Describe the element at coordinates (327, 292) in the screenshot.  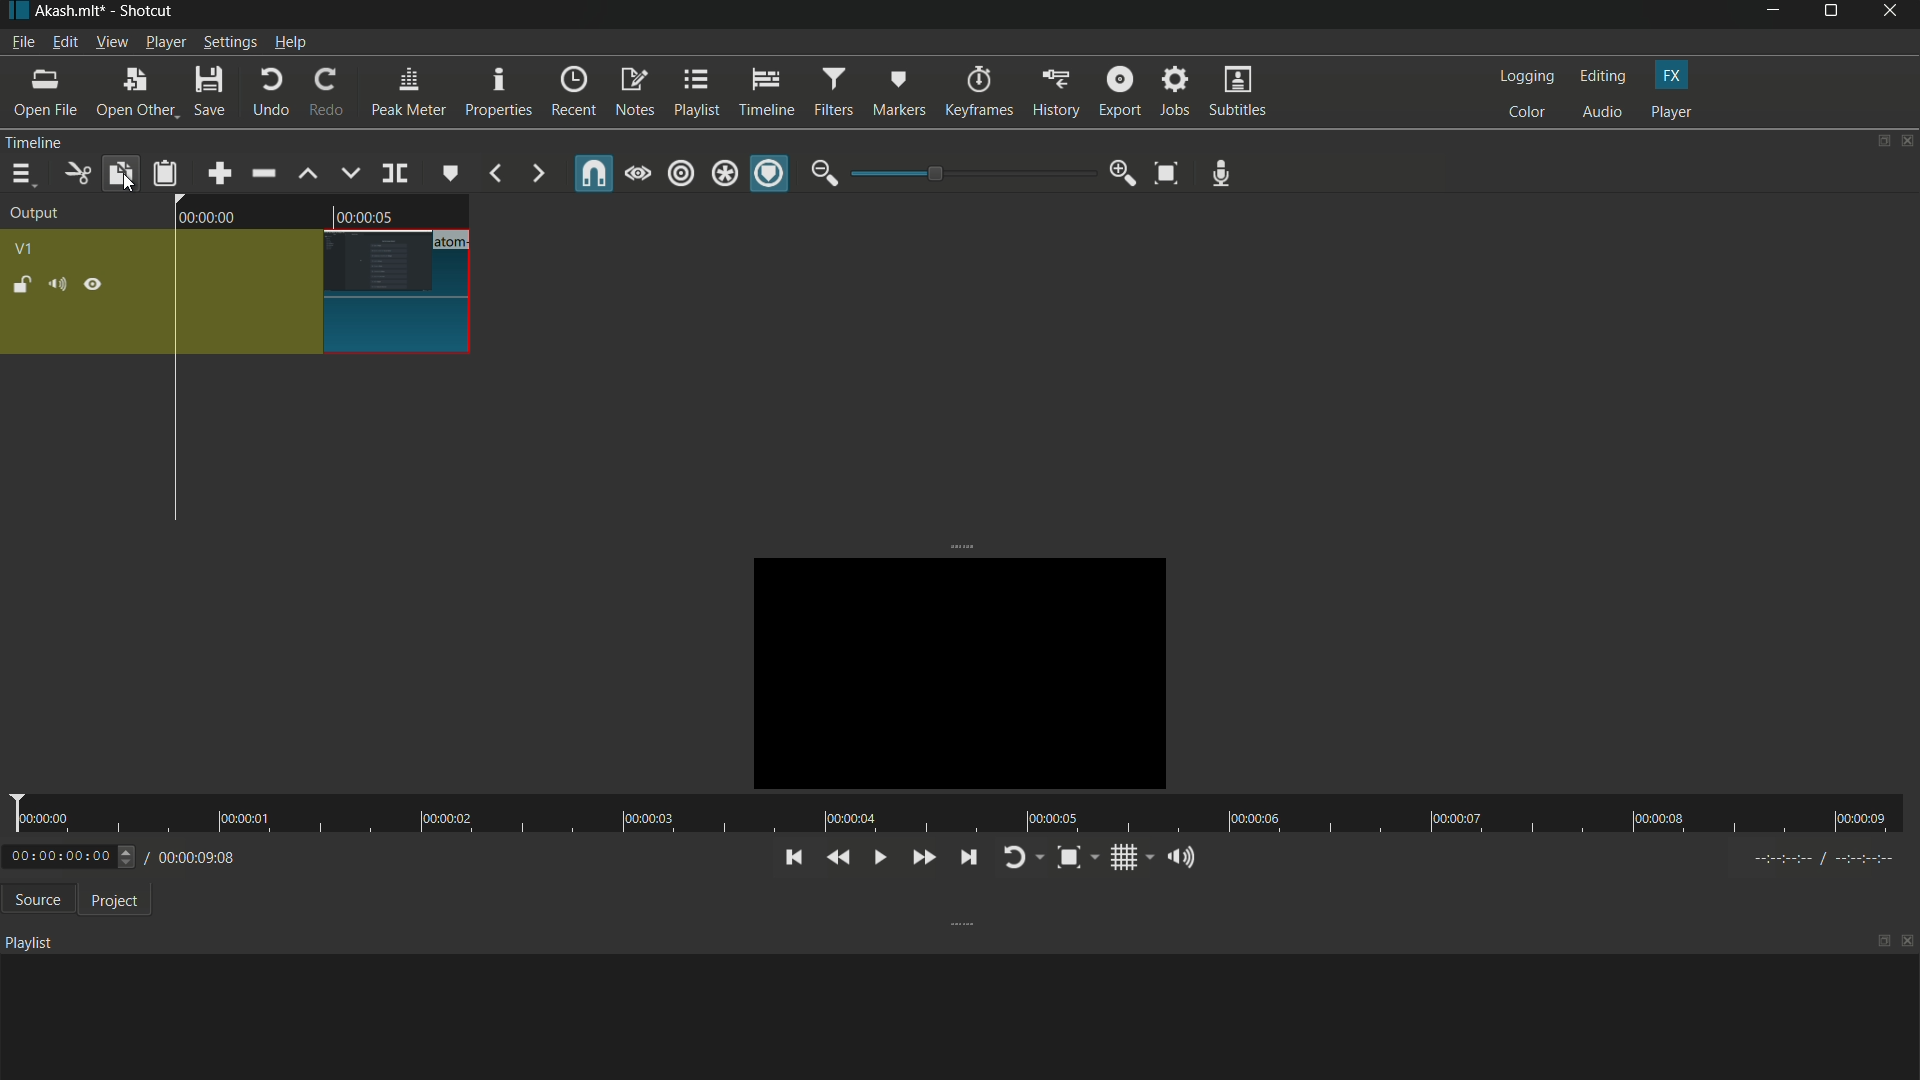
I see `video in timeline` at that location.